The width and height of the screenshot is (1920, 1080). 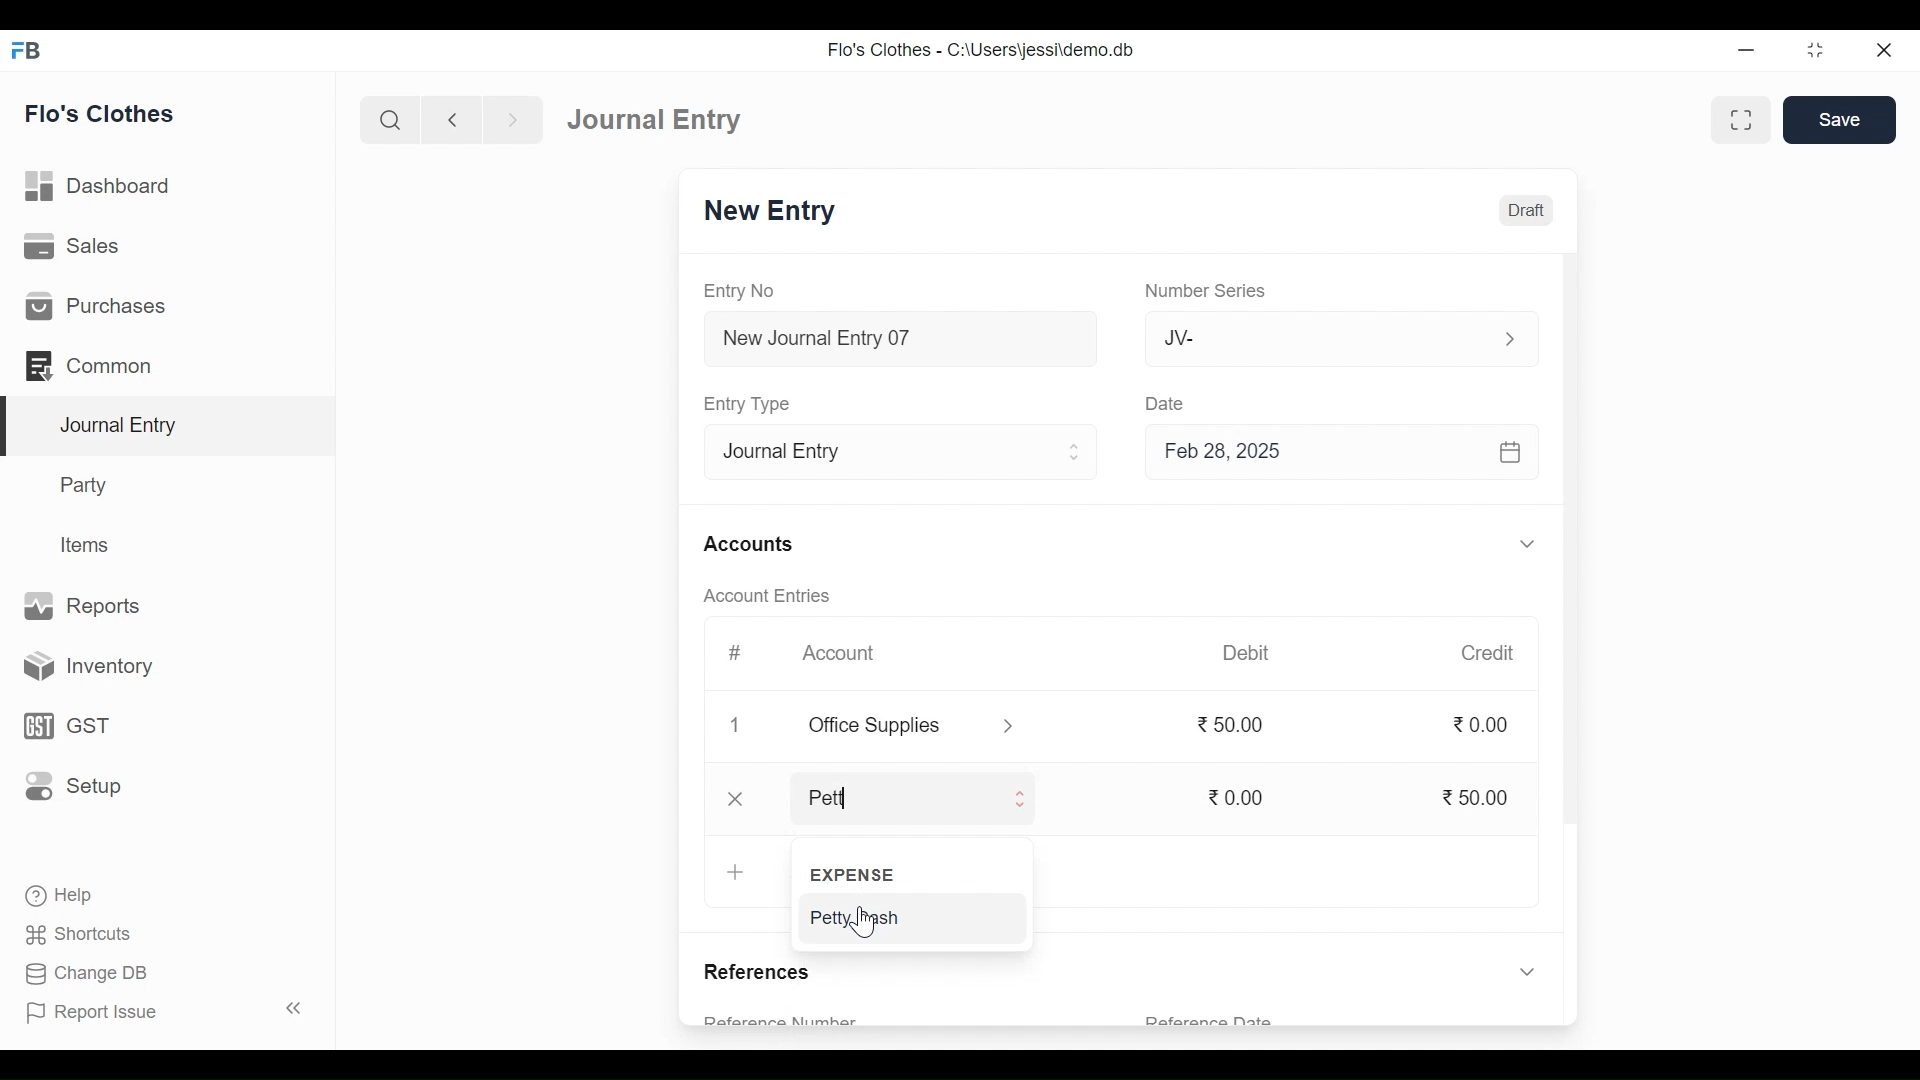 What do you see at coordinates (513, 120) in the screenshot?
I see `Navigate Forward` at bounding box center [513, 120].